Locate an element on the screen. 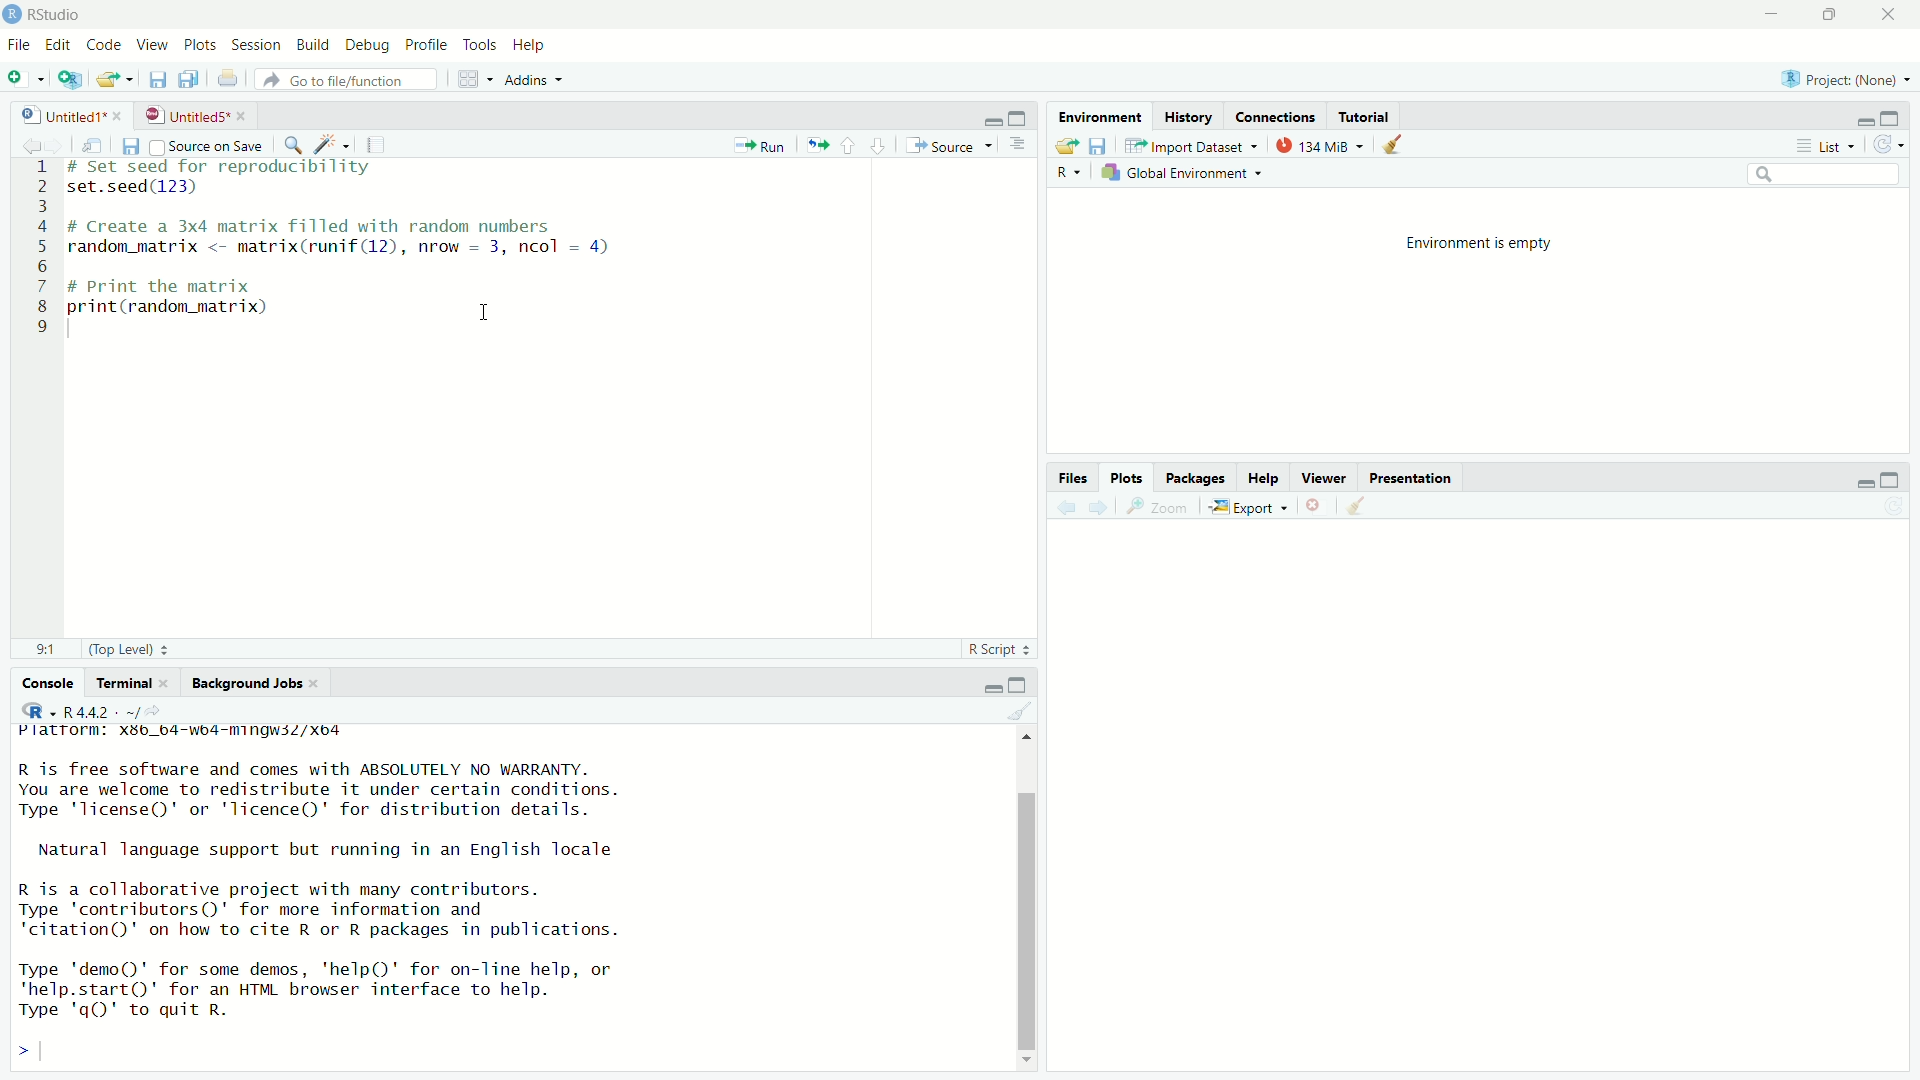 This screenshot has height=1080, width=1920. add script is located at coordinates (65, 77).